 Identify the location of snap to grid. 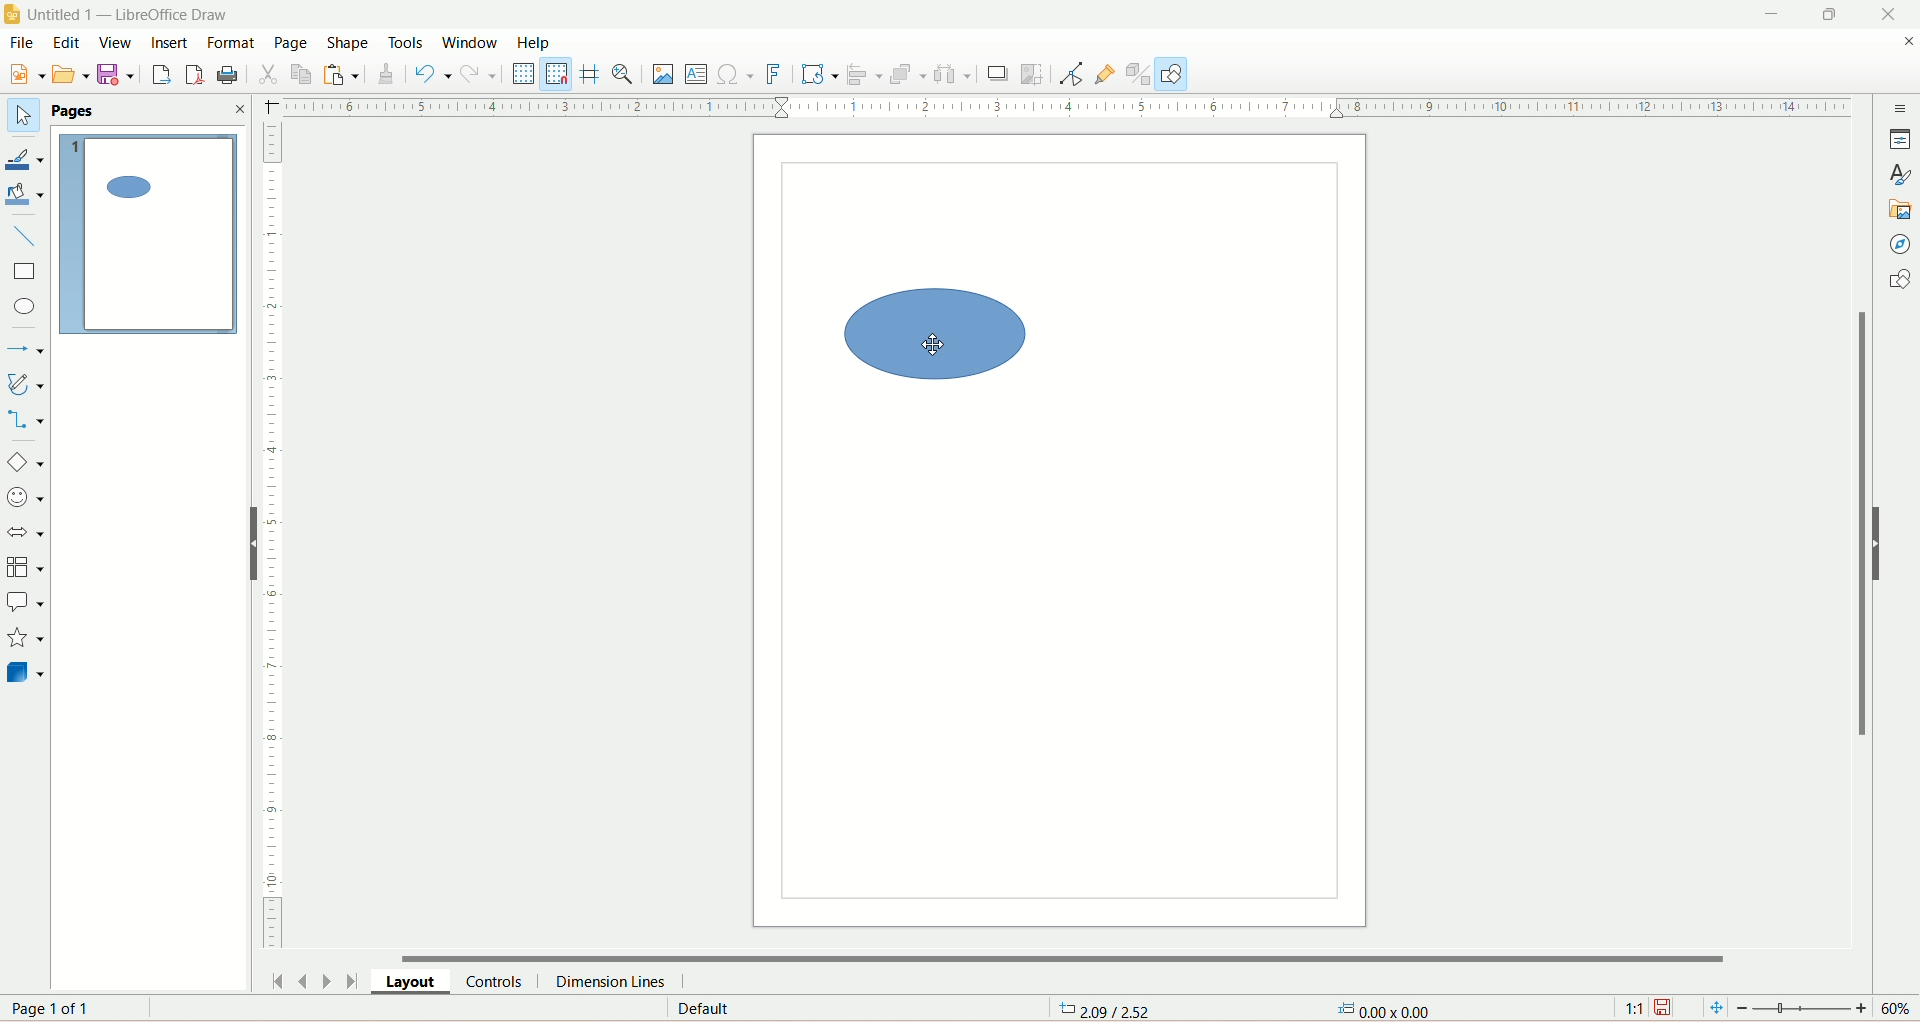
(561, 76).